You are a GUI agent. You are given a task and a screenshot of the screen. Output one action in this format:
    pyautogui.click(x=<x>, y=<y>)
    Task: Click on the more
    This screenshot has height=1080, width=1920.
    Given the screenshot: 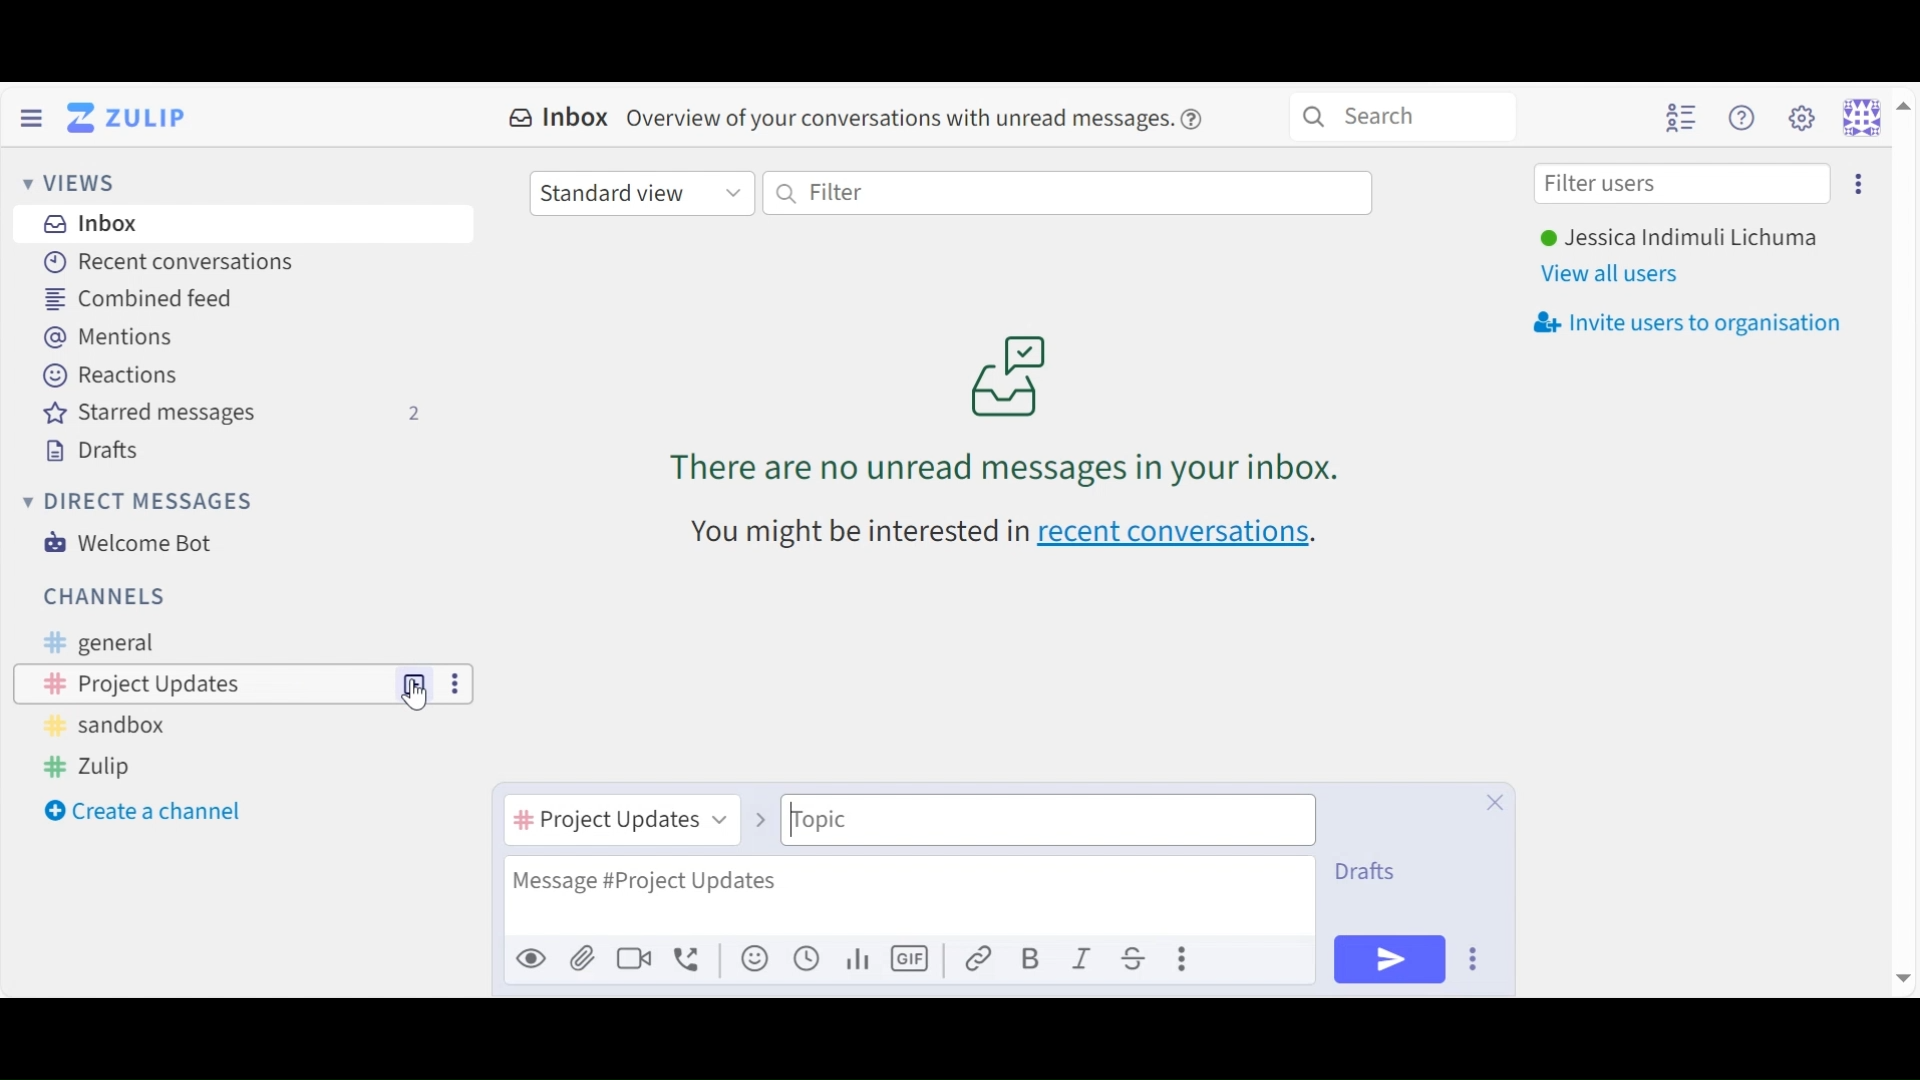 What is the action you would take?
    pyautogui.click(x=452, y=682)
    